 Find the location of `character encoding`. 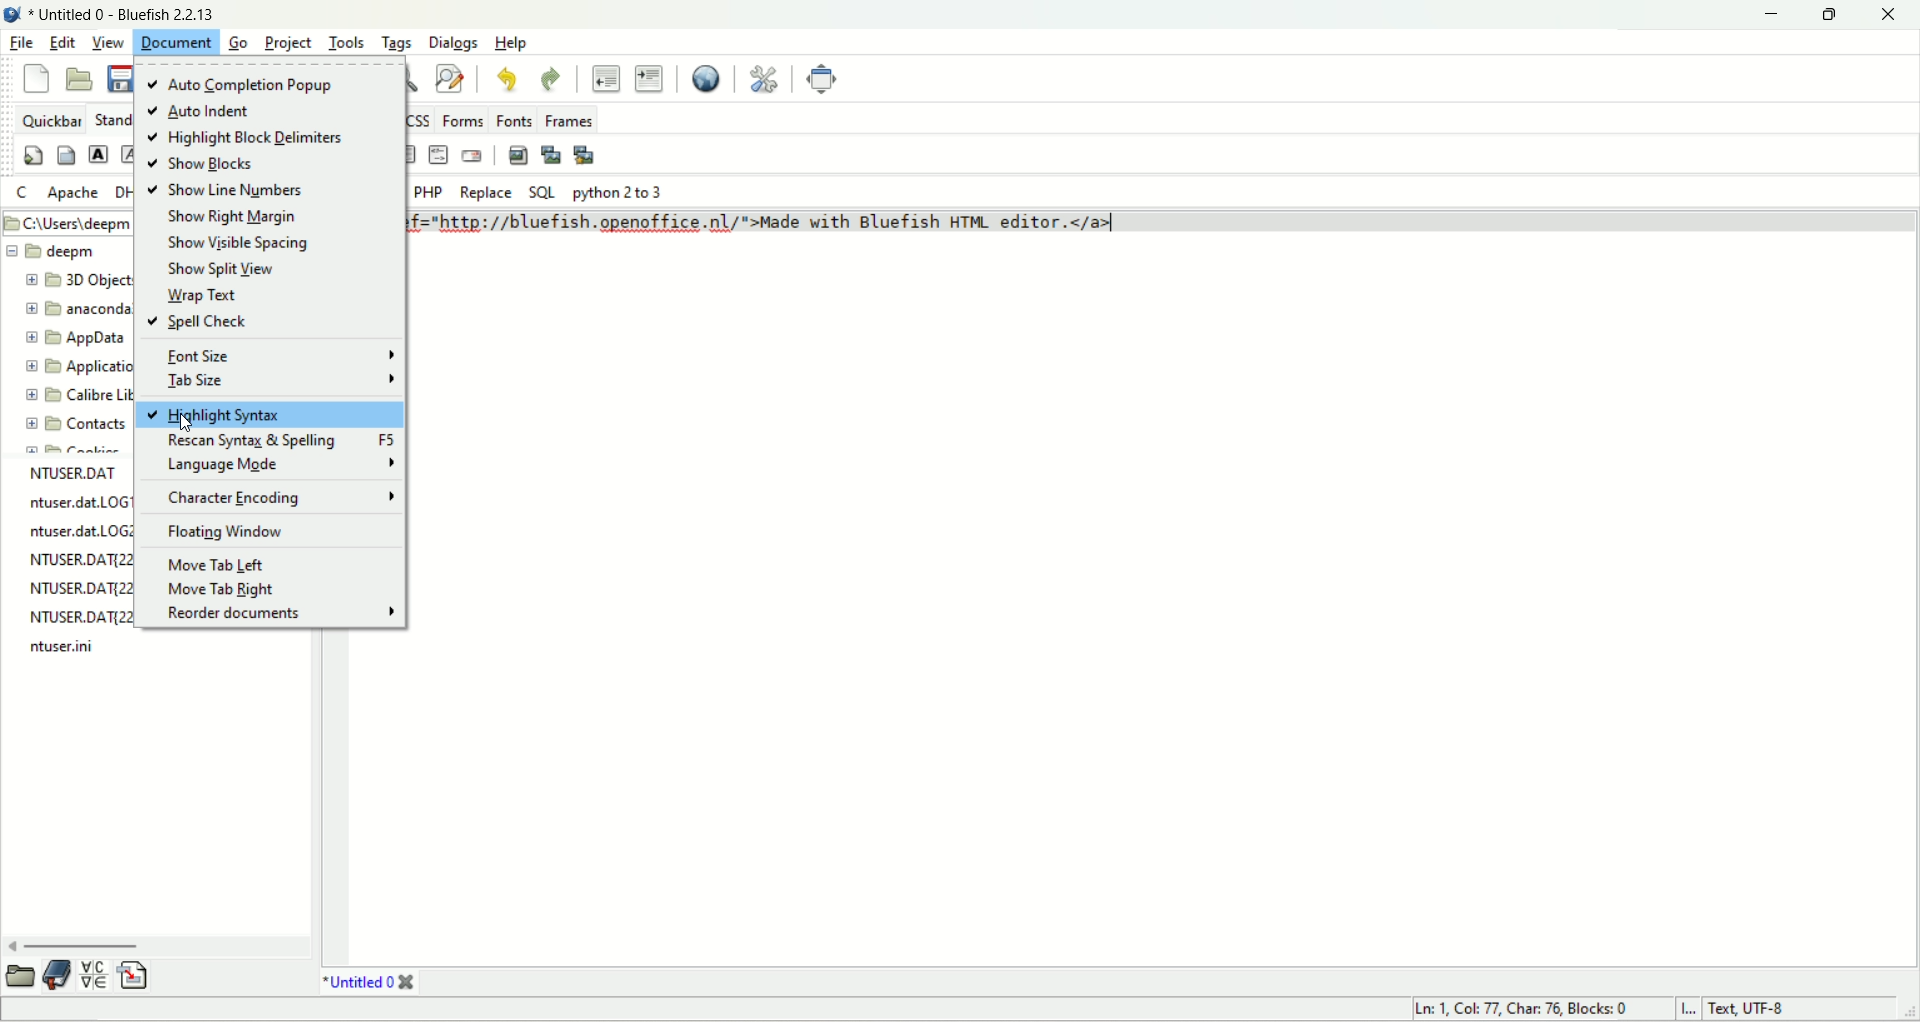

character encoding is located at coordinates (285, 497).